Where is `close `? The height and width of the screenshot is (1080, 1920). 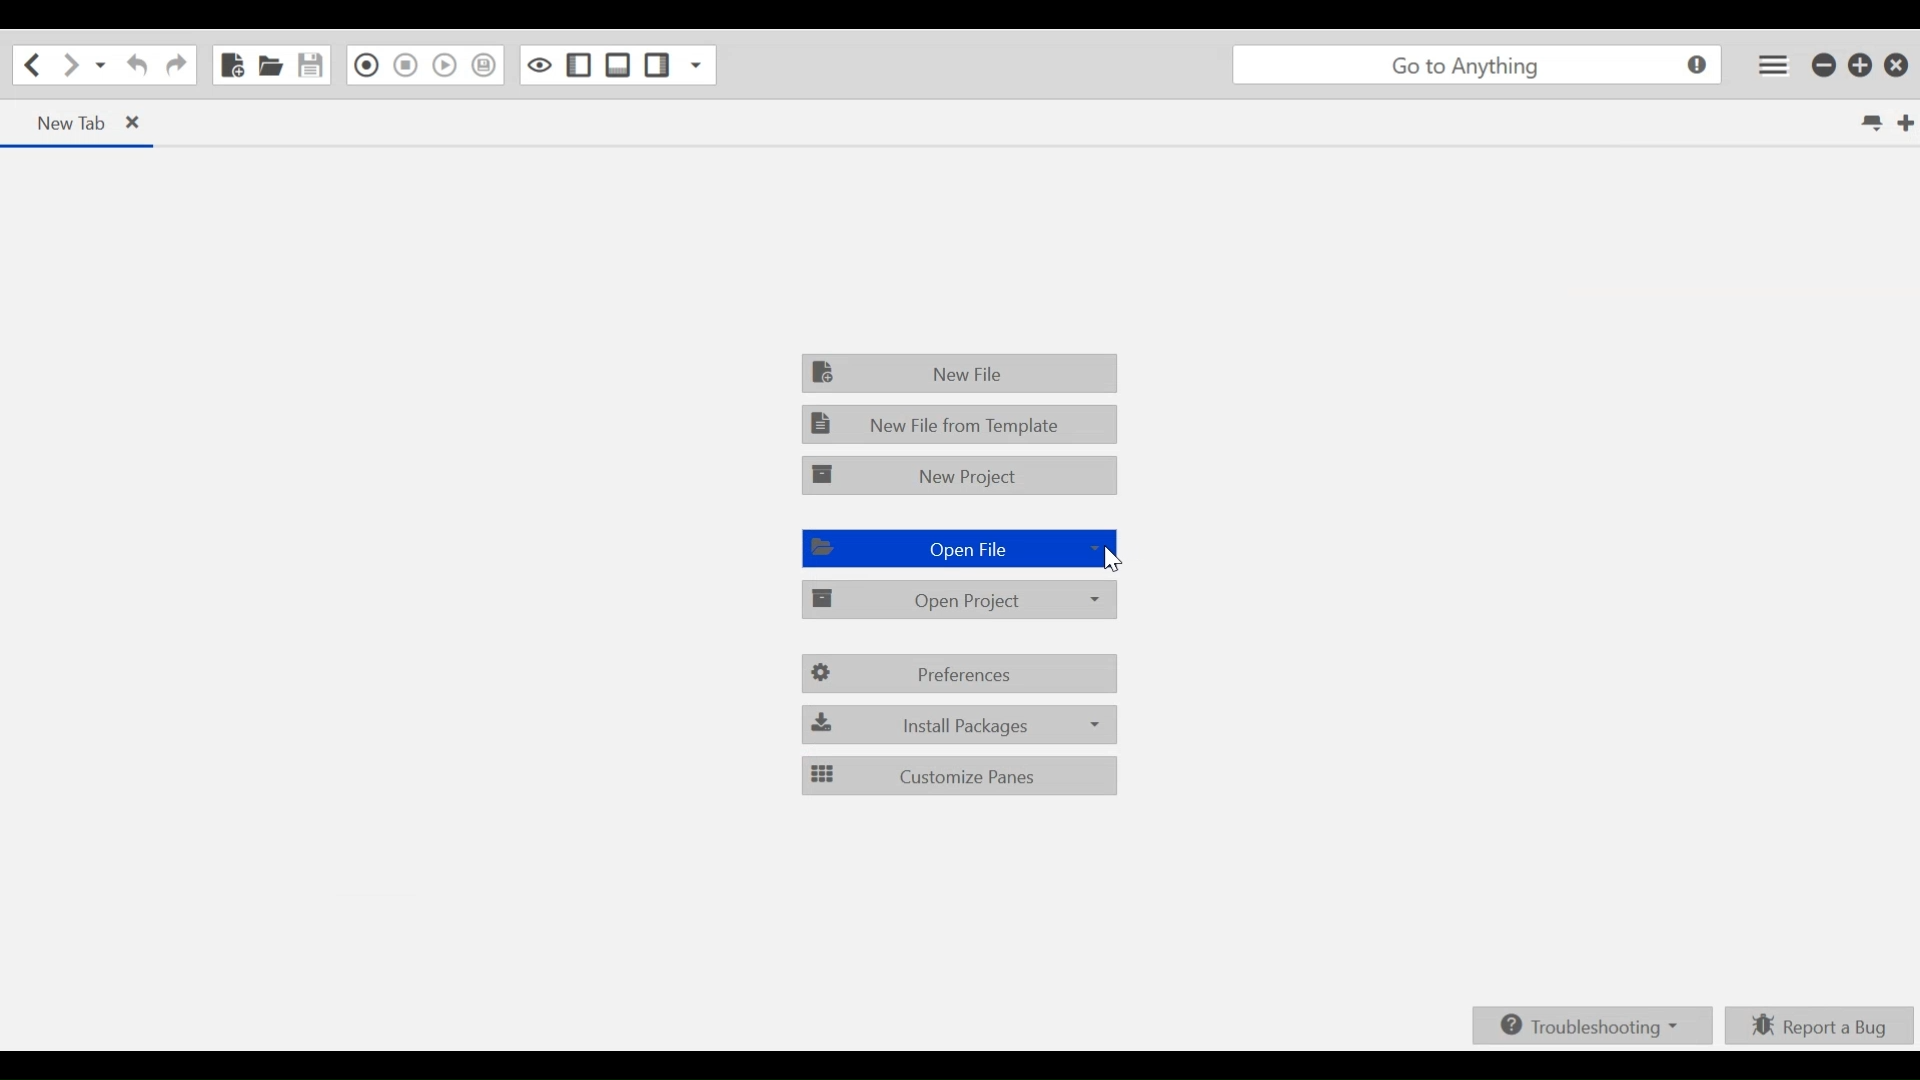 close  is located at coordinates (135, 123).